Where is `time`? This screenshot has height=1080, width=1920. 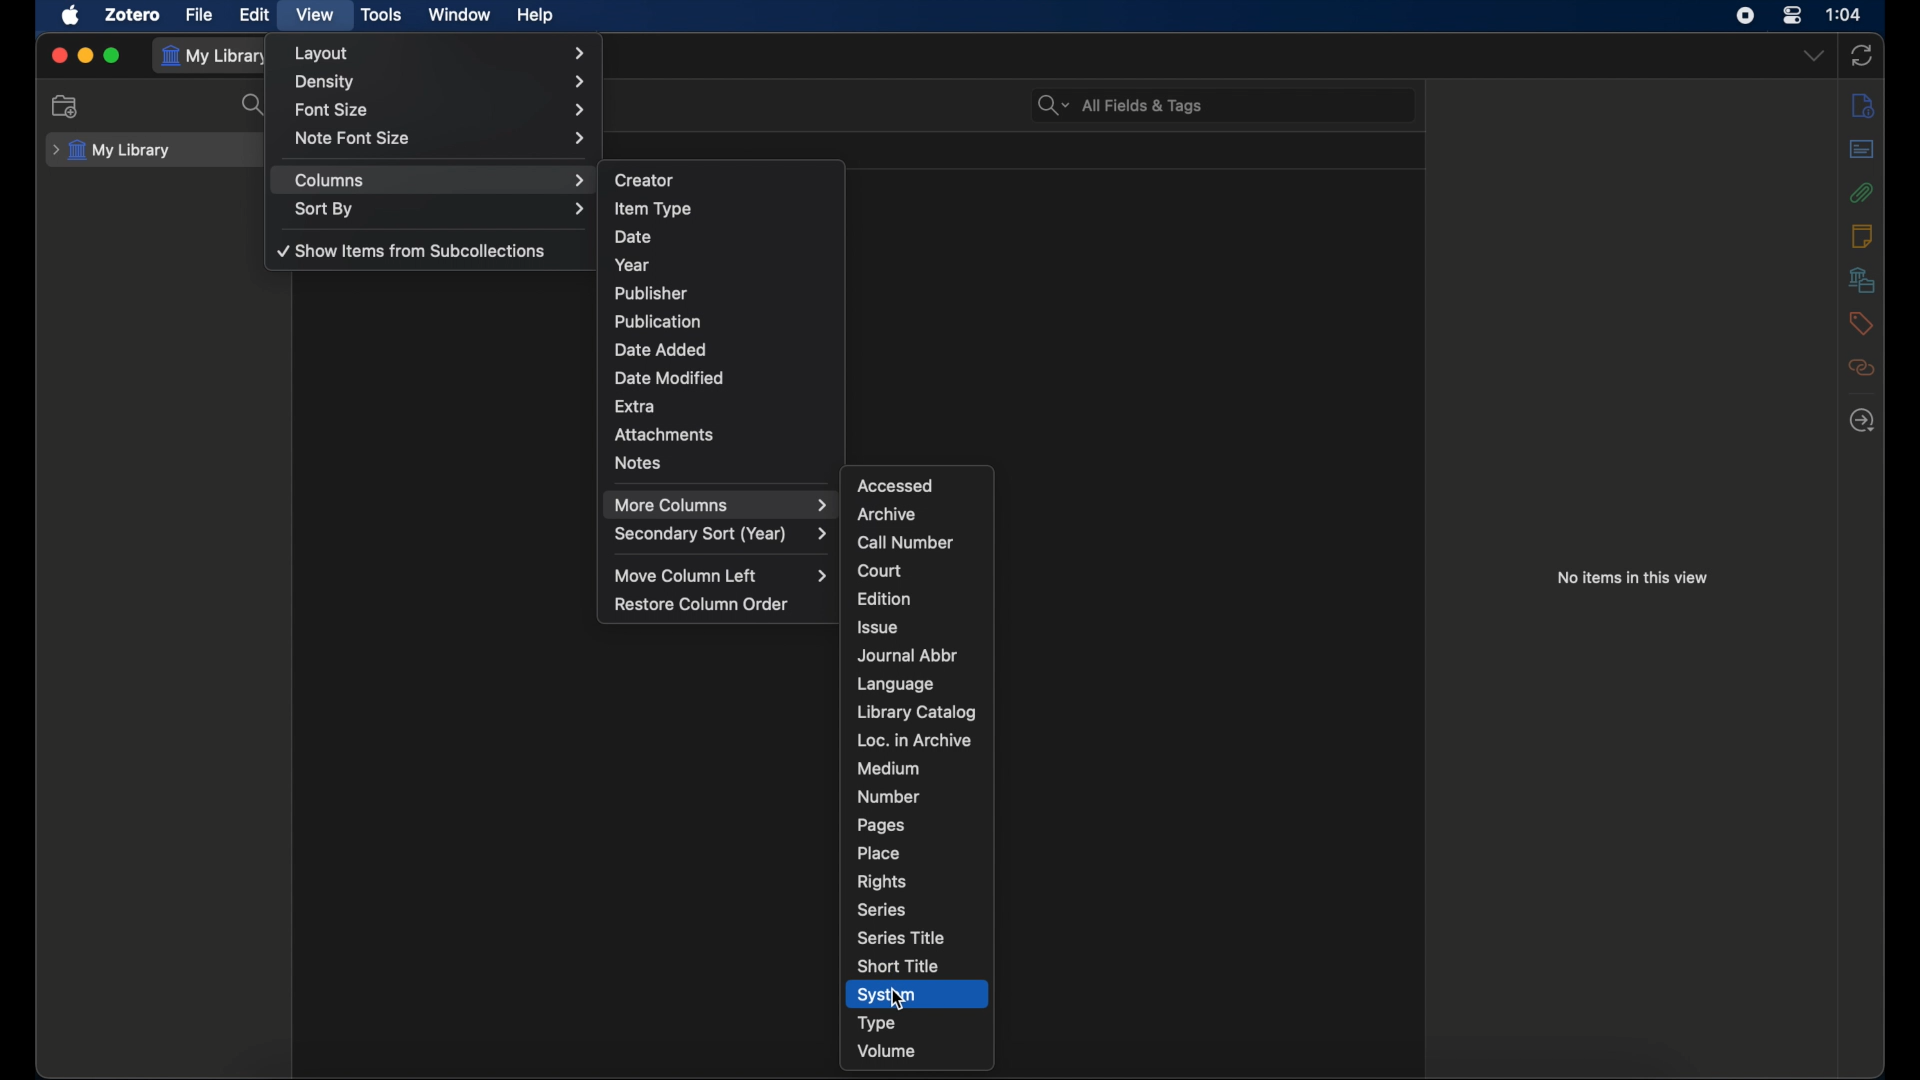 time is located at coordinates (1843, 13).